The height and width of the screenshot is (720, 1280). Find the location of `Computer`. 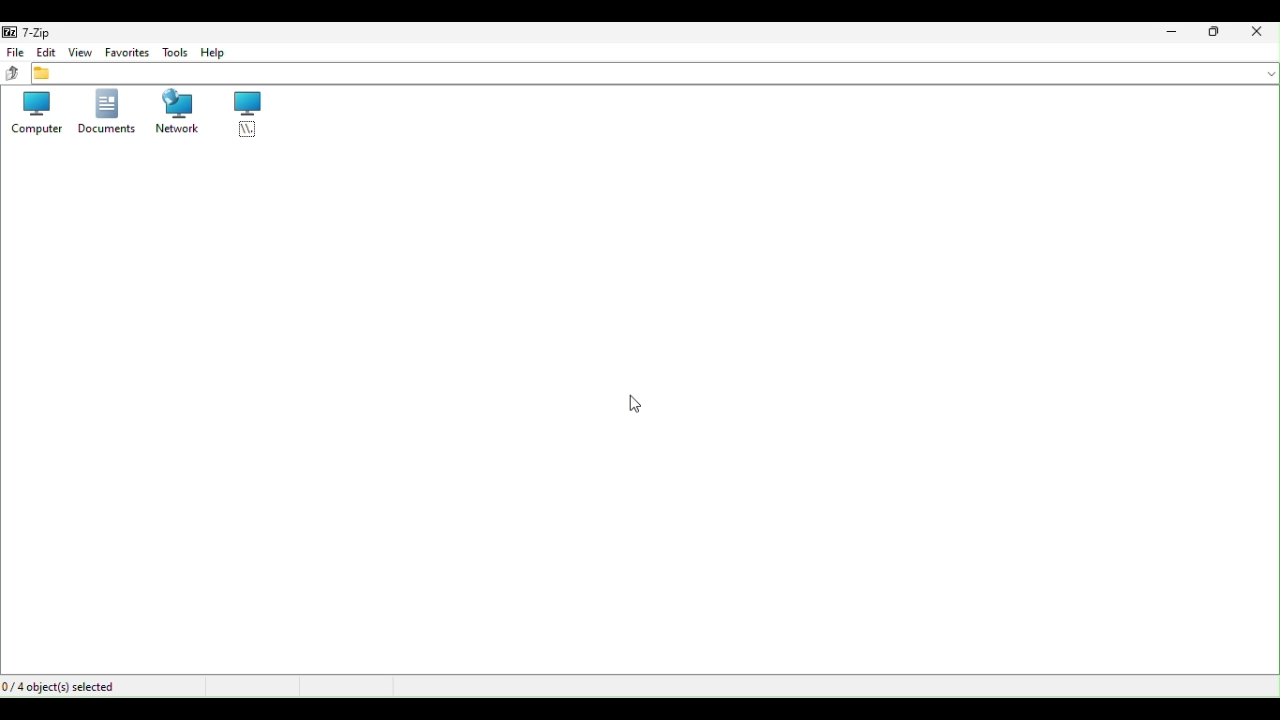

Computer is located at coordinates (33, 114).